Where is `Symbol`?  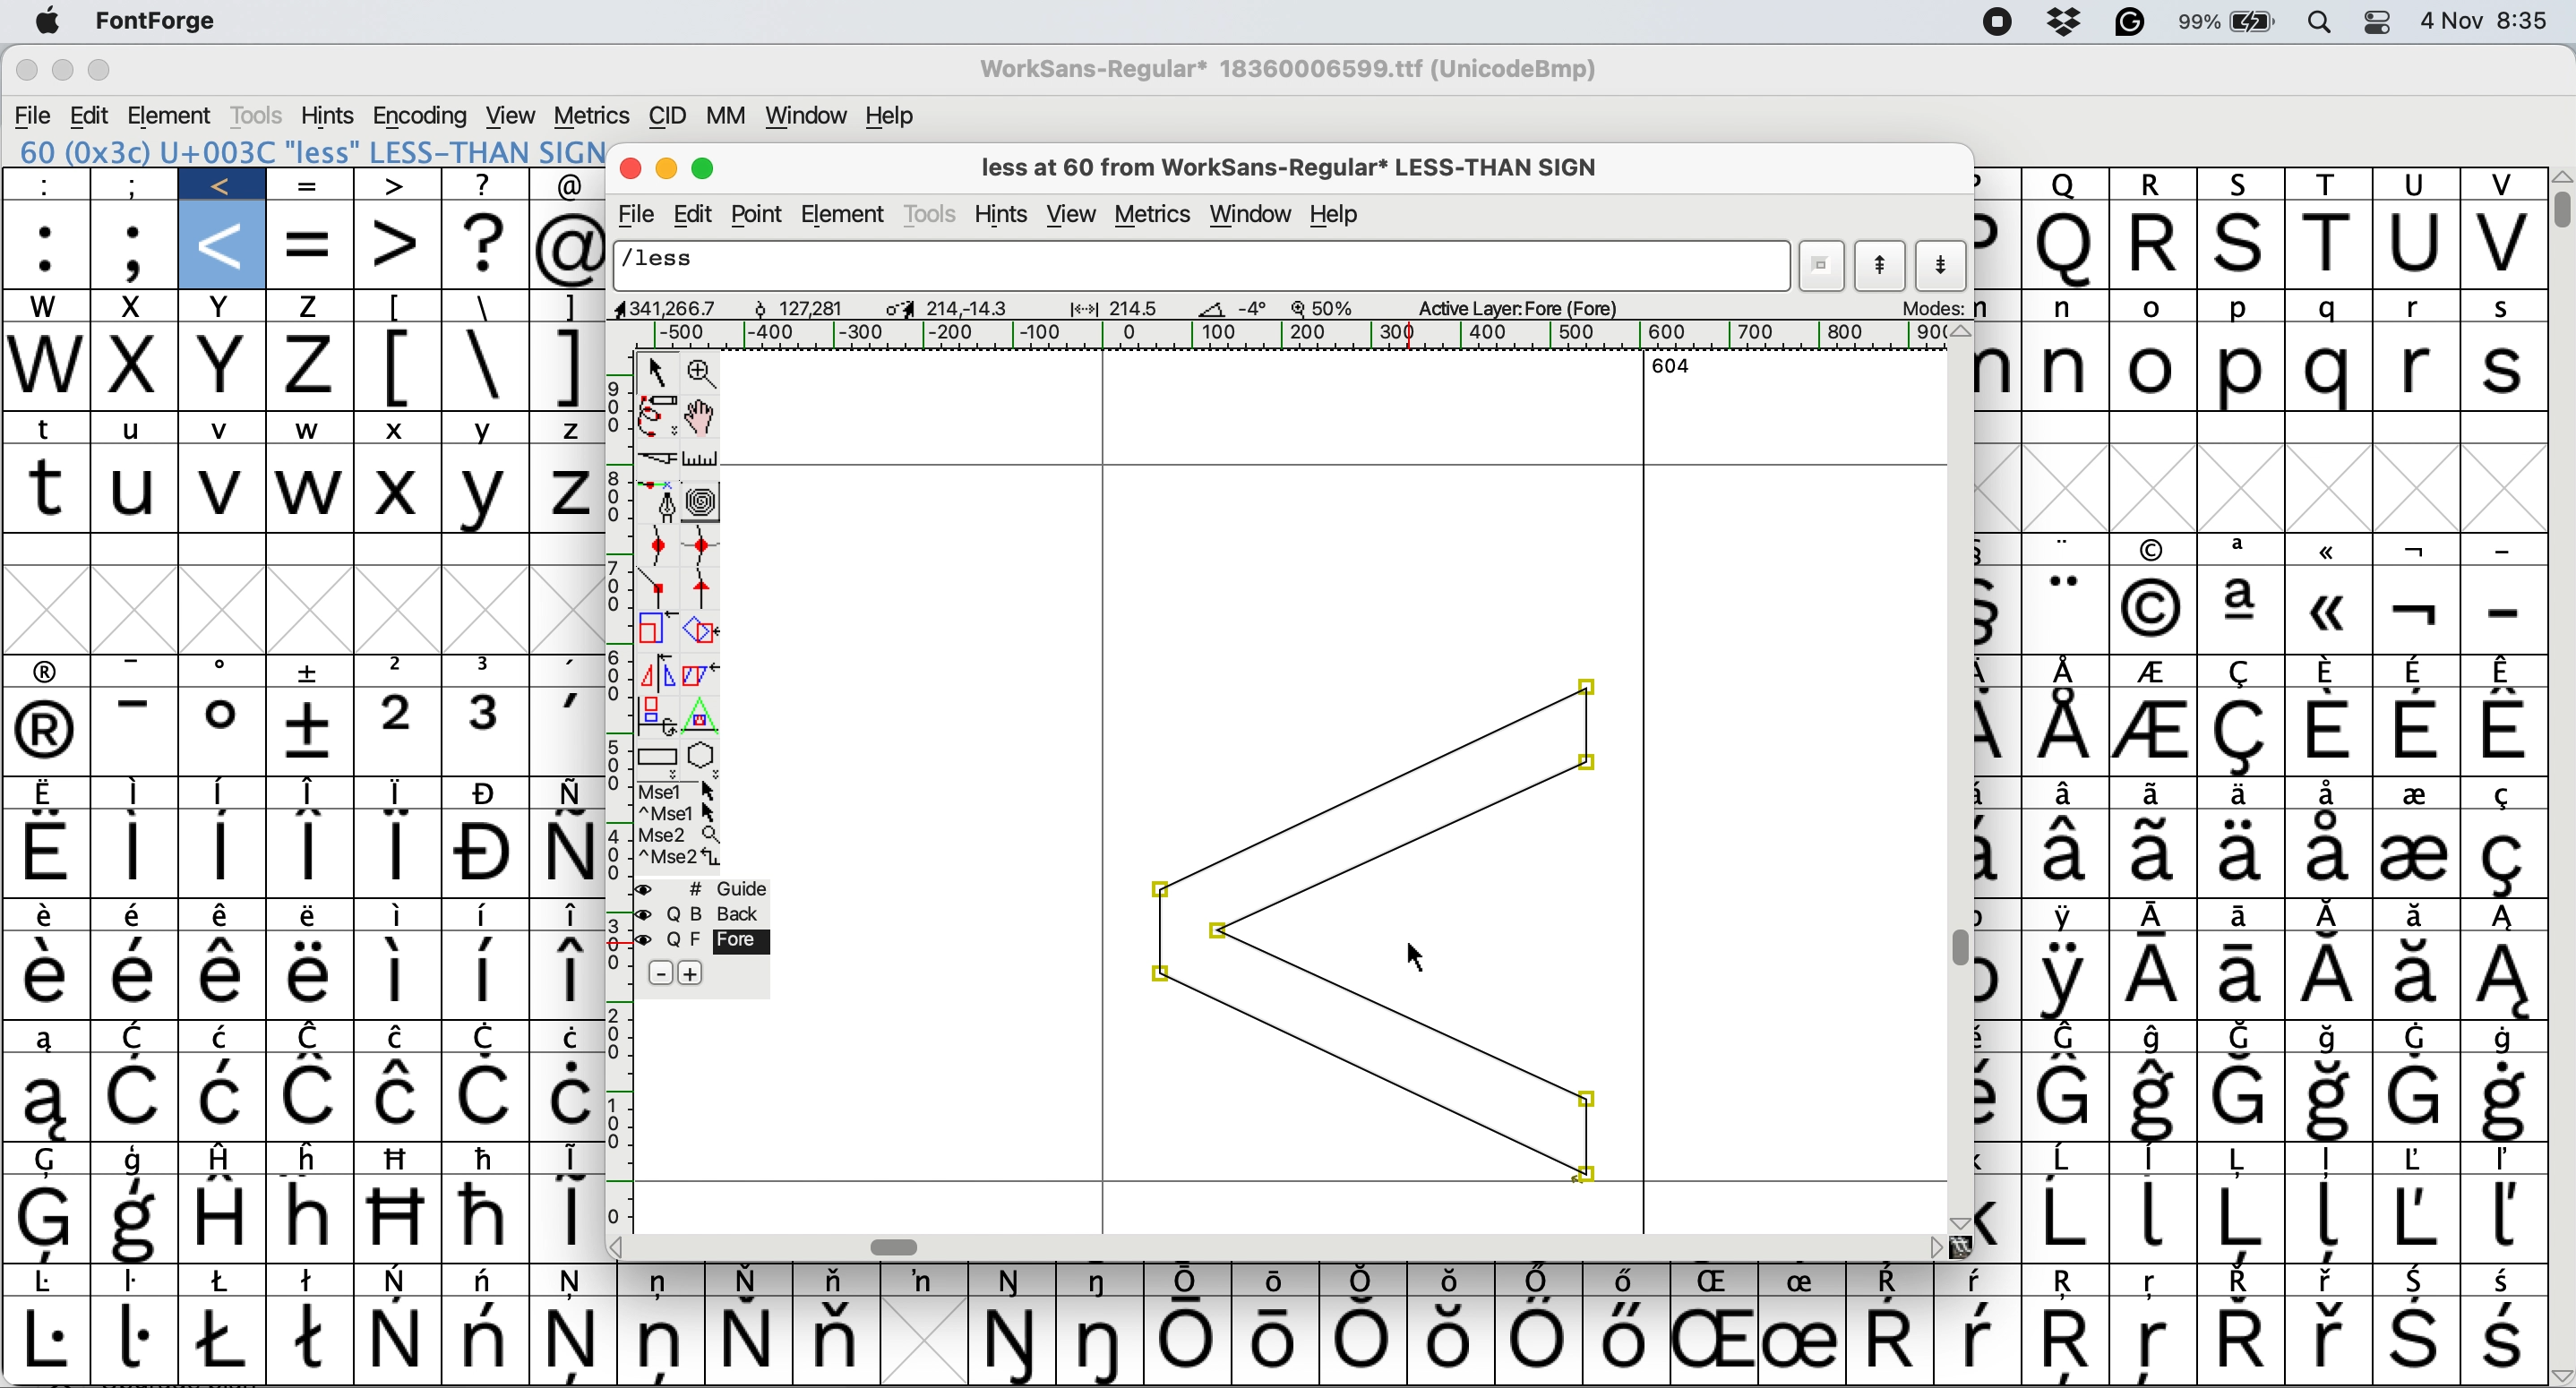 Symbol is located at coordinates (50, 1219).